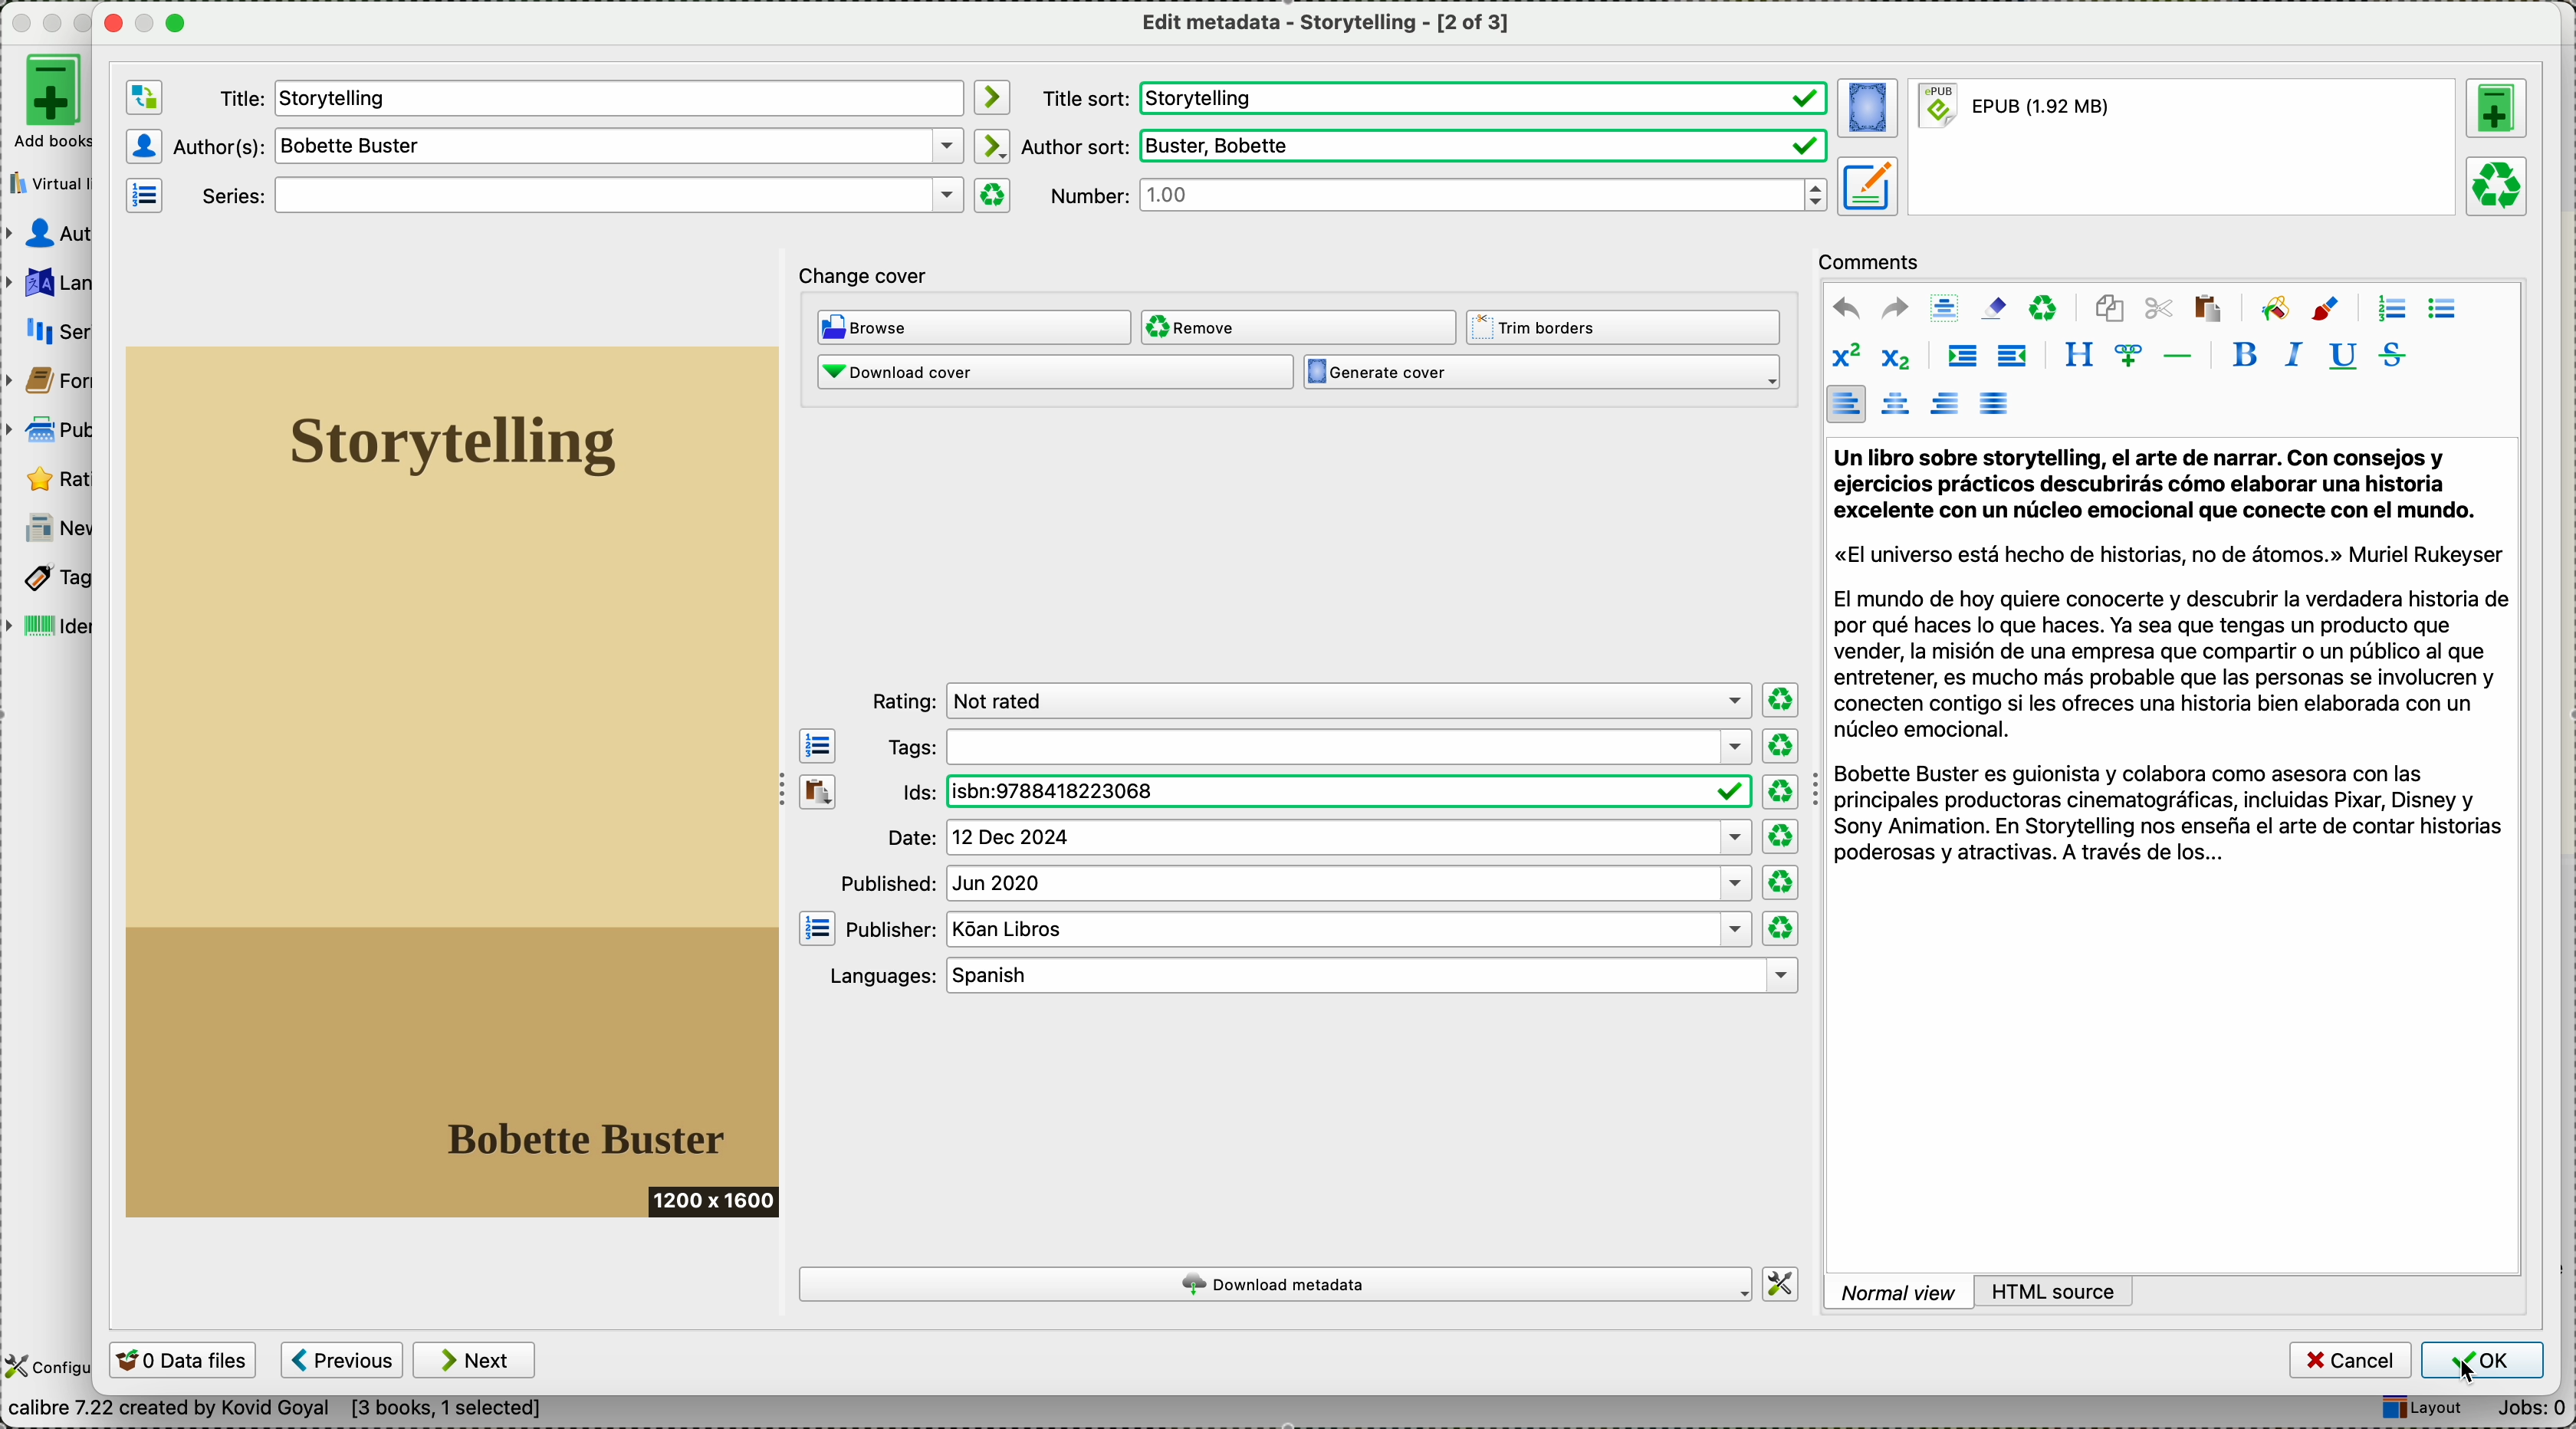 The width and height of the screenshot is (2576, 1429). Describe the element at coordinates (143, 198) in the screenshot. I see `icon` at that location.